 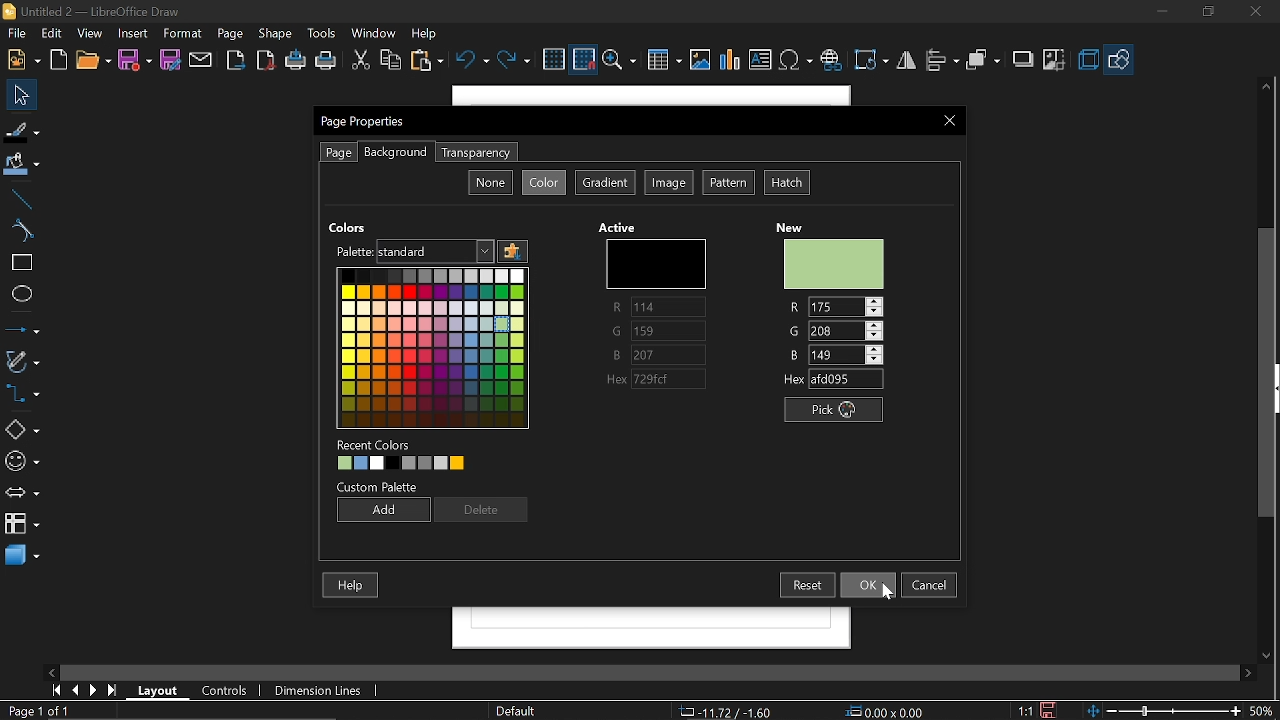 I want to click on Save as, so click(x=172, y=61).